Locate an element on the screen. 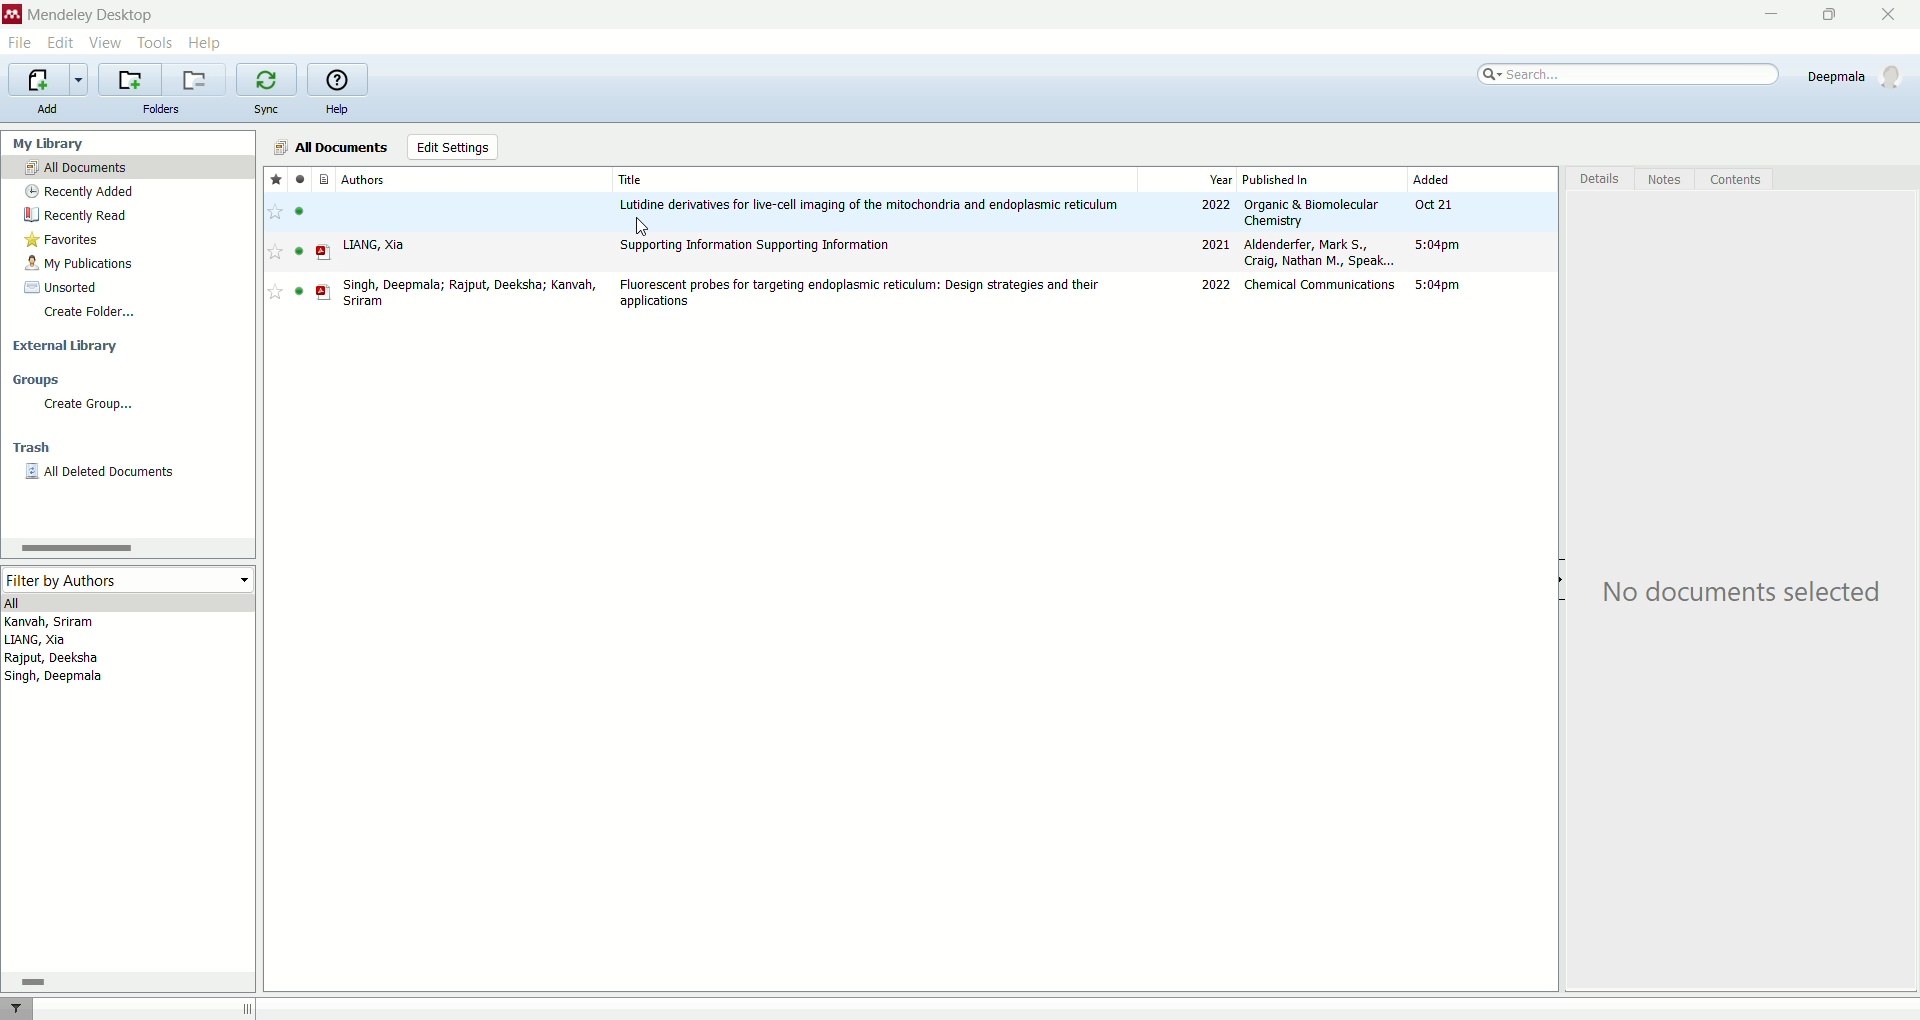 This screenshot has width=1920, height=1020. search is located at coordinates (1619, 76).